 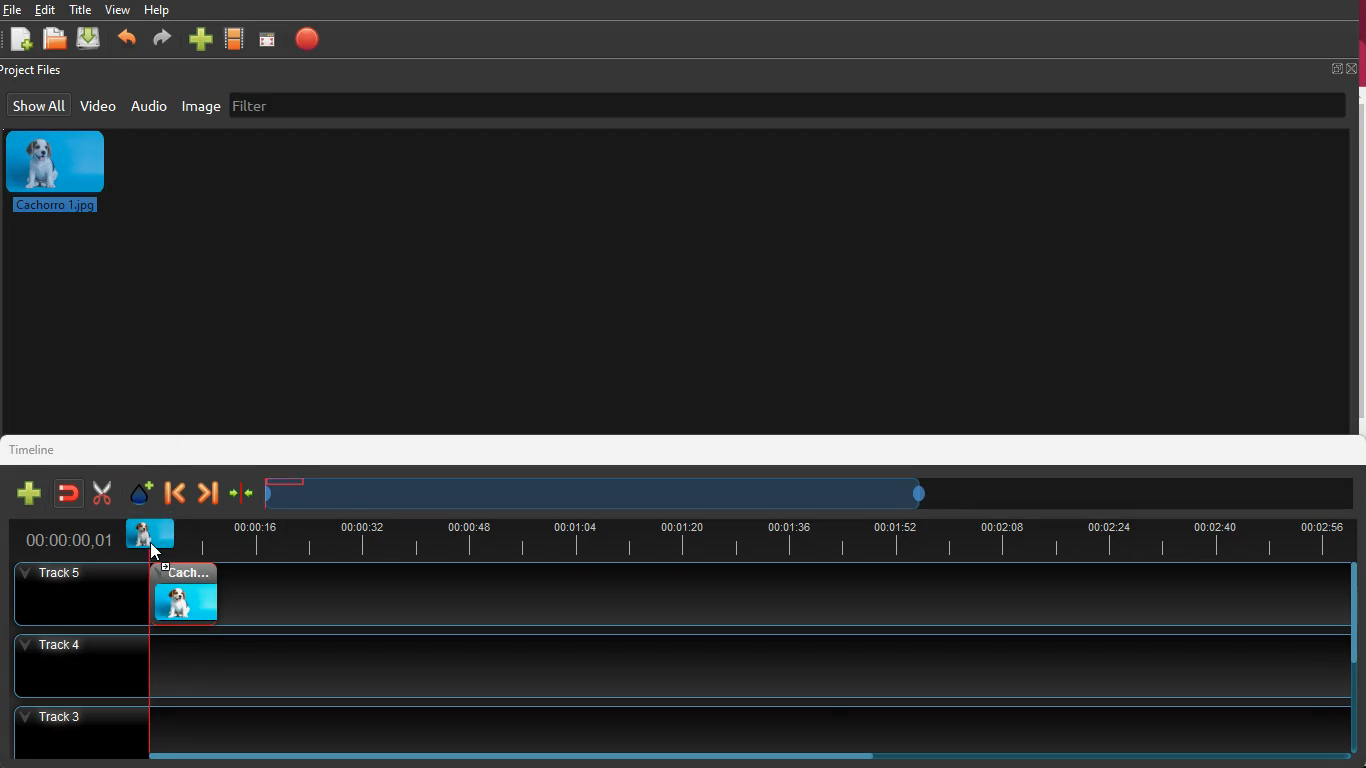 What do you see at coordinates (70, 493) in the screenshot?
I see `join` at bounding box center [70, 493].